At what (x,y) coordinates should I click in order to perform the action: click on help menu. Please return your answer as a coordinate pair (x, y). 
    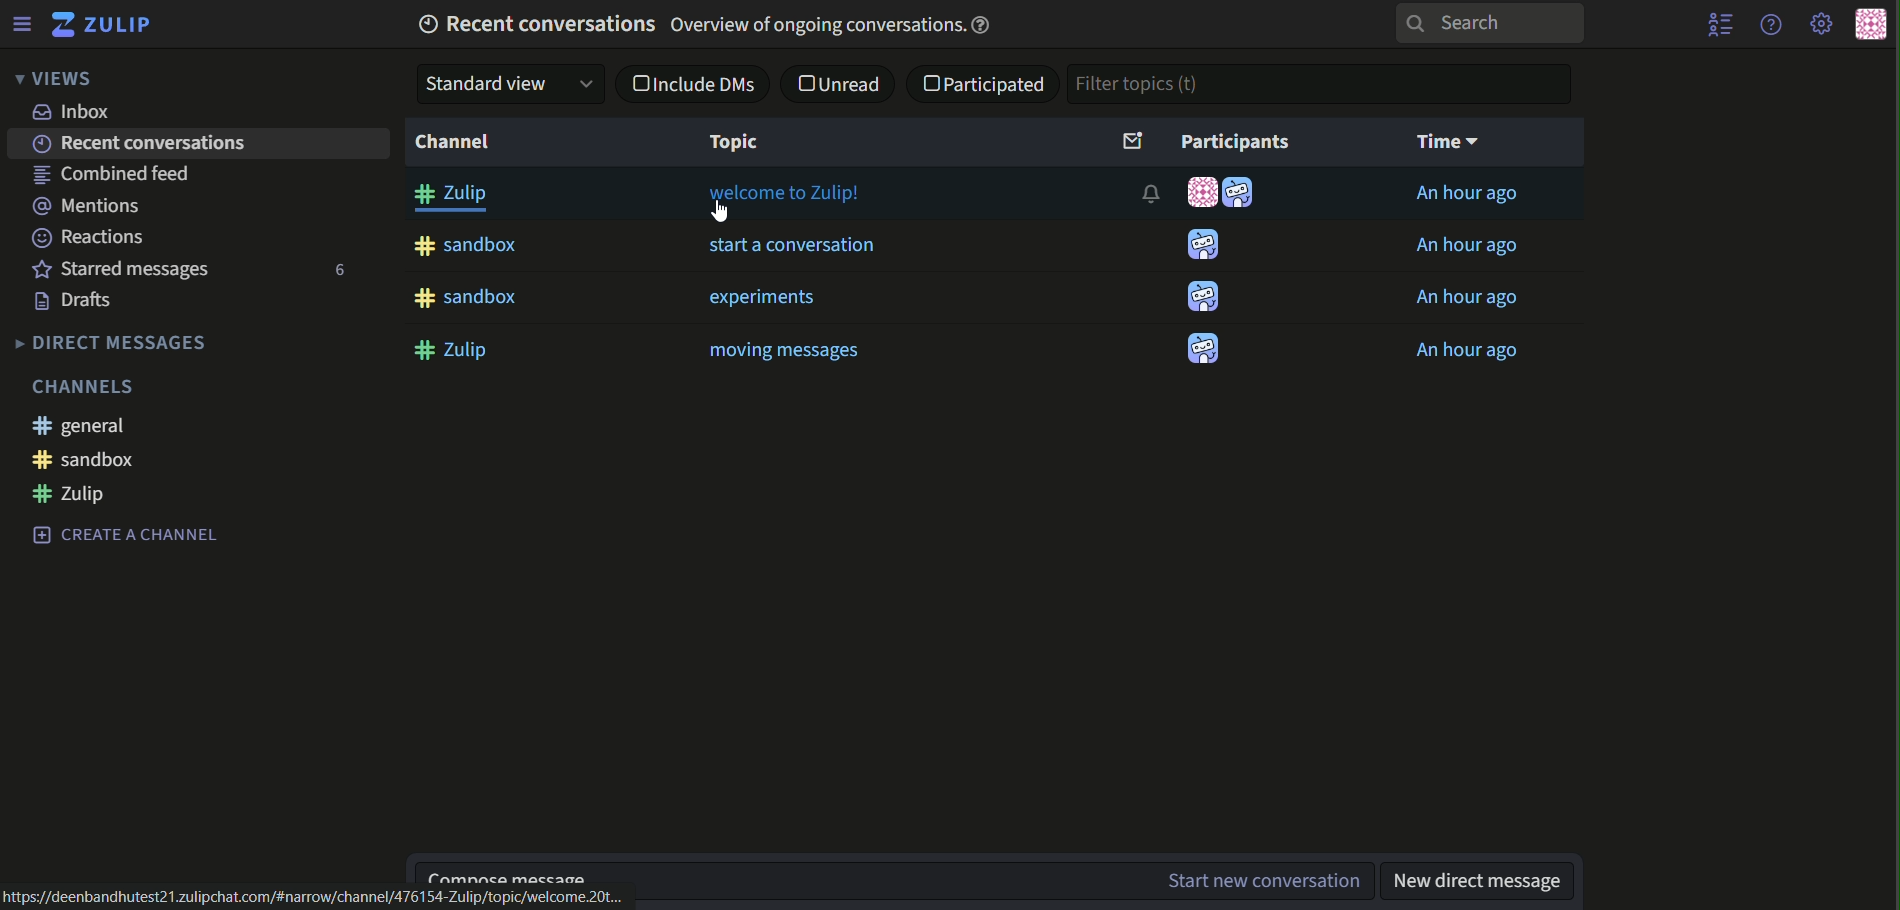
    Looking at the image, I should click on (1769, 23).